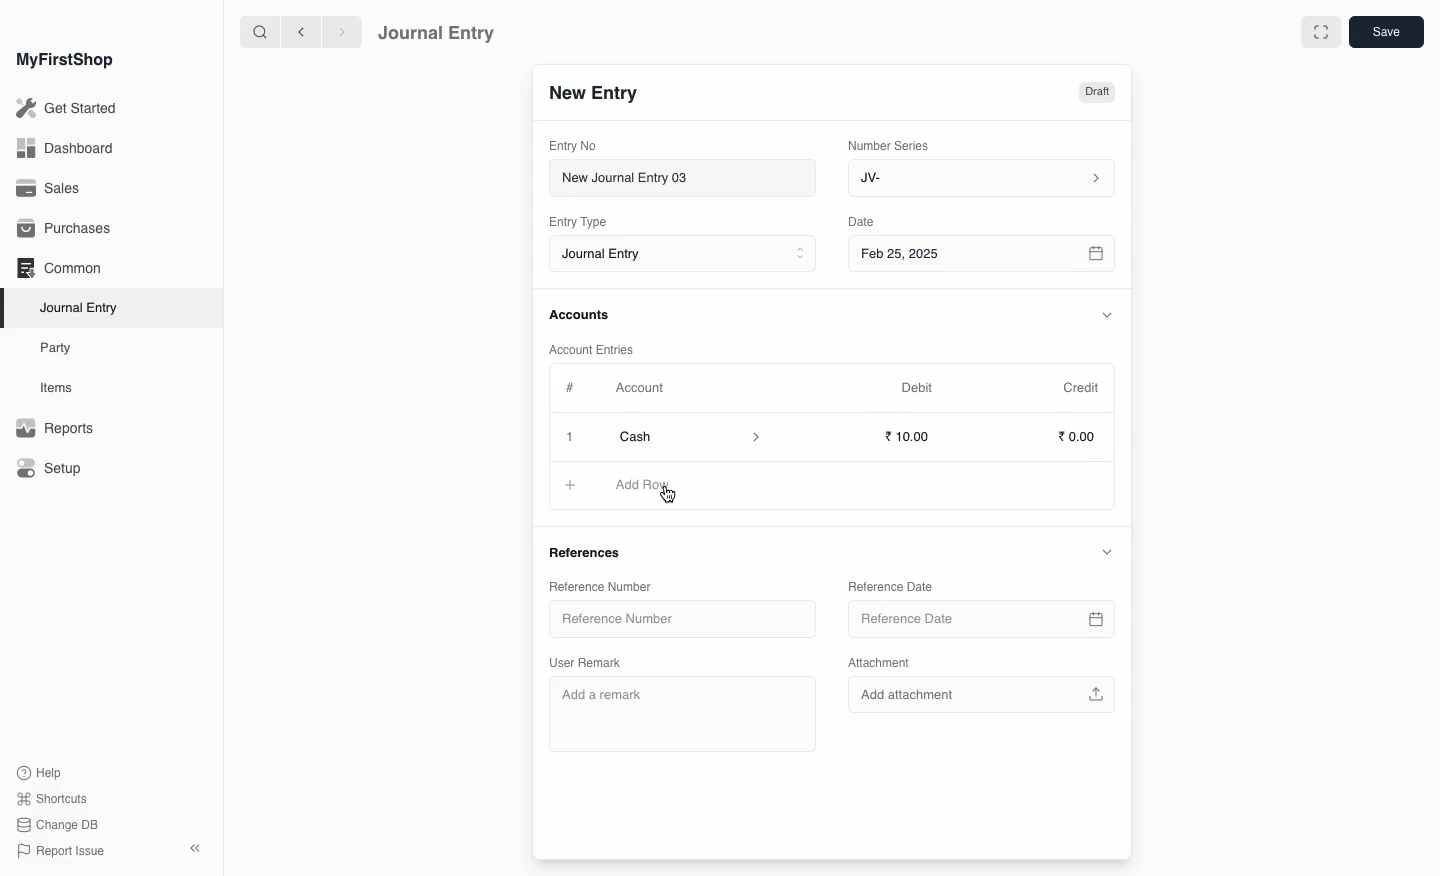  Describe the element at coordinates (195, 848) in the screenshot. I see `Collapse` at that location.